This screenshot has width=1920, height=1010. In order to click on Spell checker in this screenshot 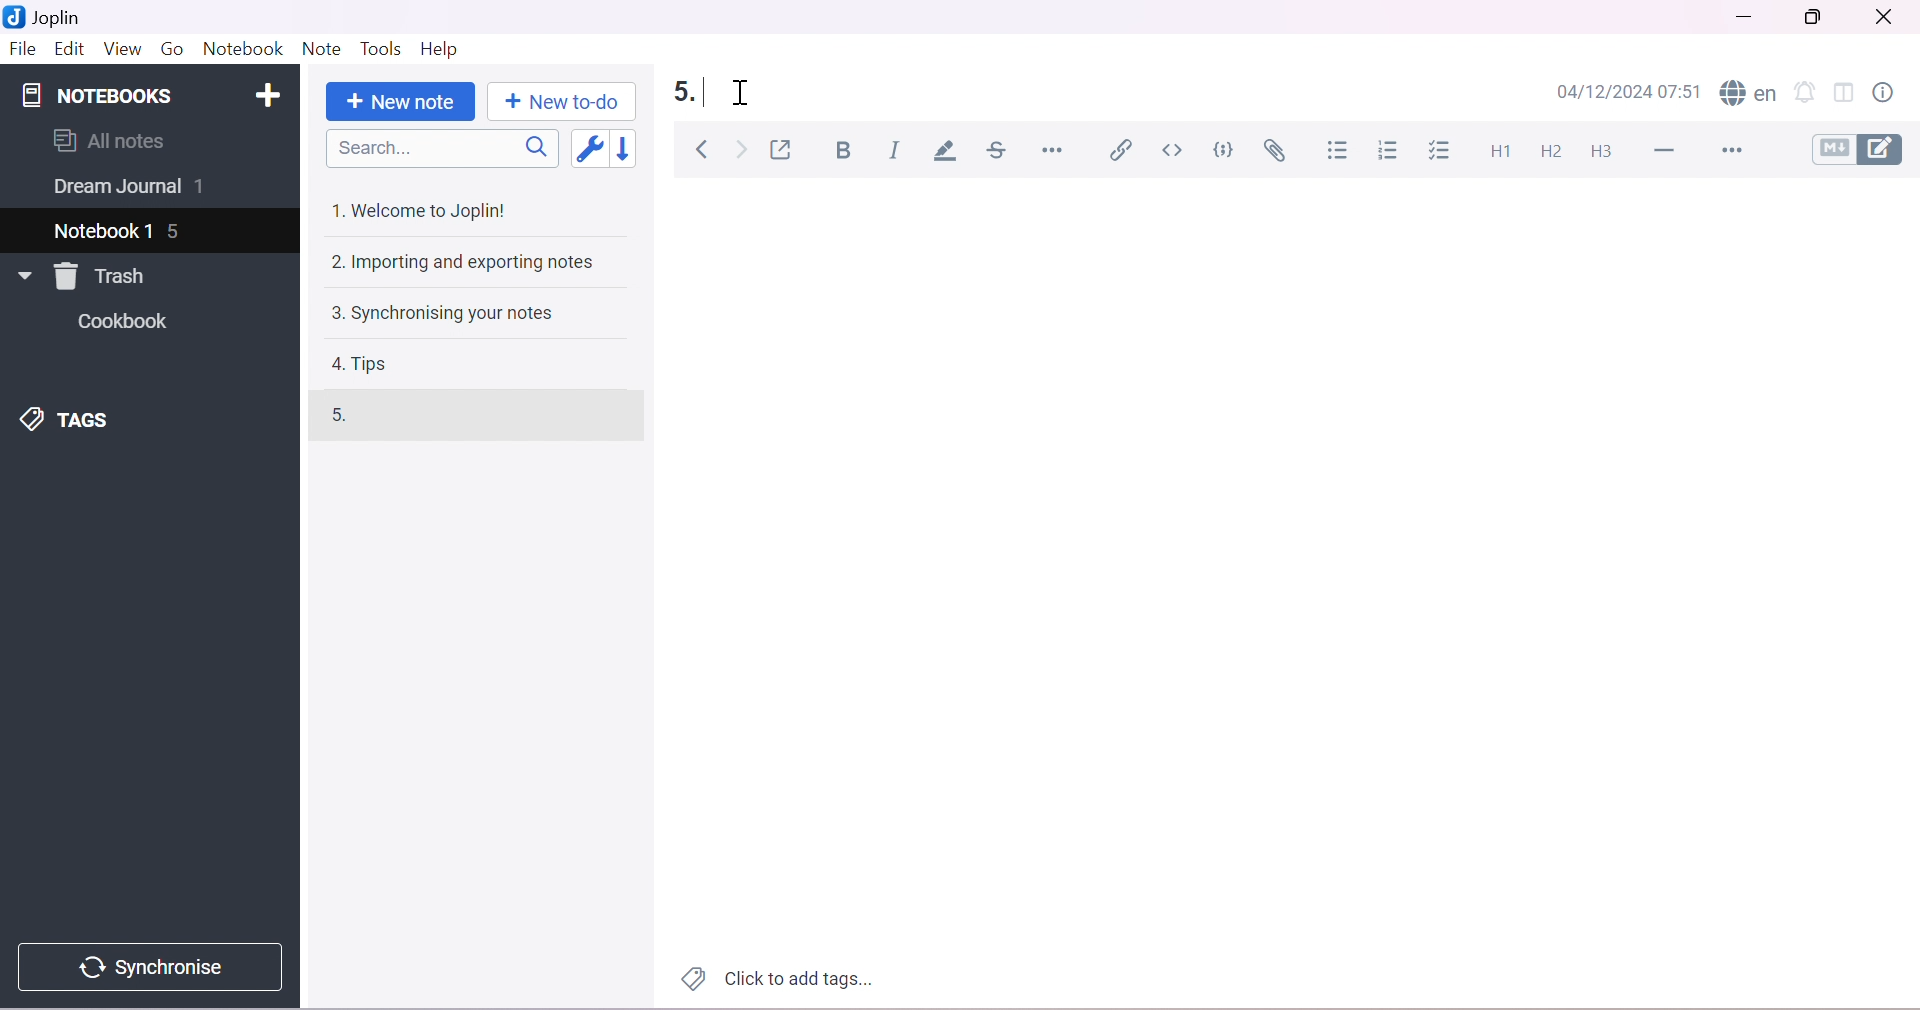, I will do `click(1750, 94)`.